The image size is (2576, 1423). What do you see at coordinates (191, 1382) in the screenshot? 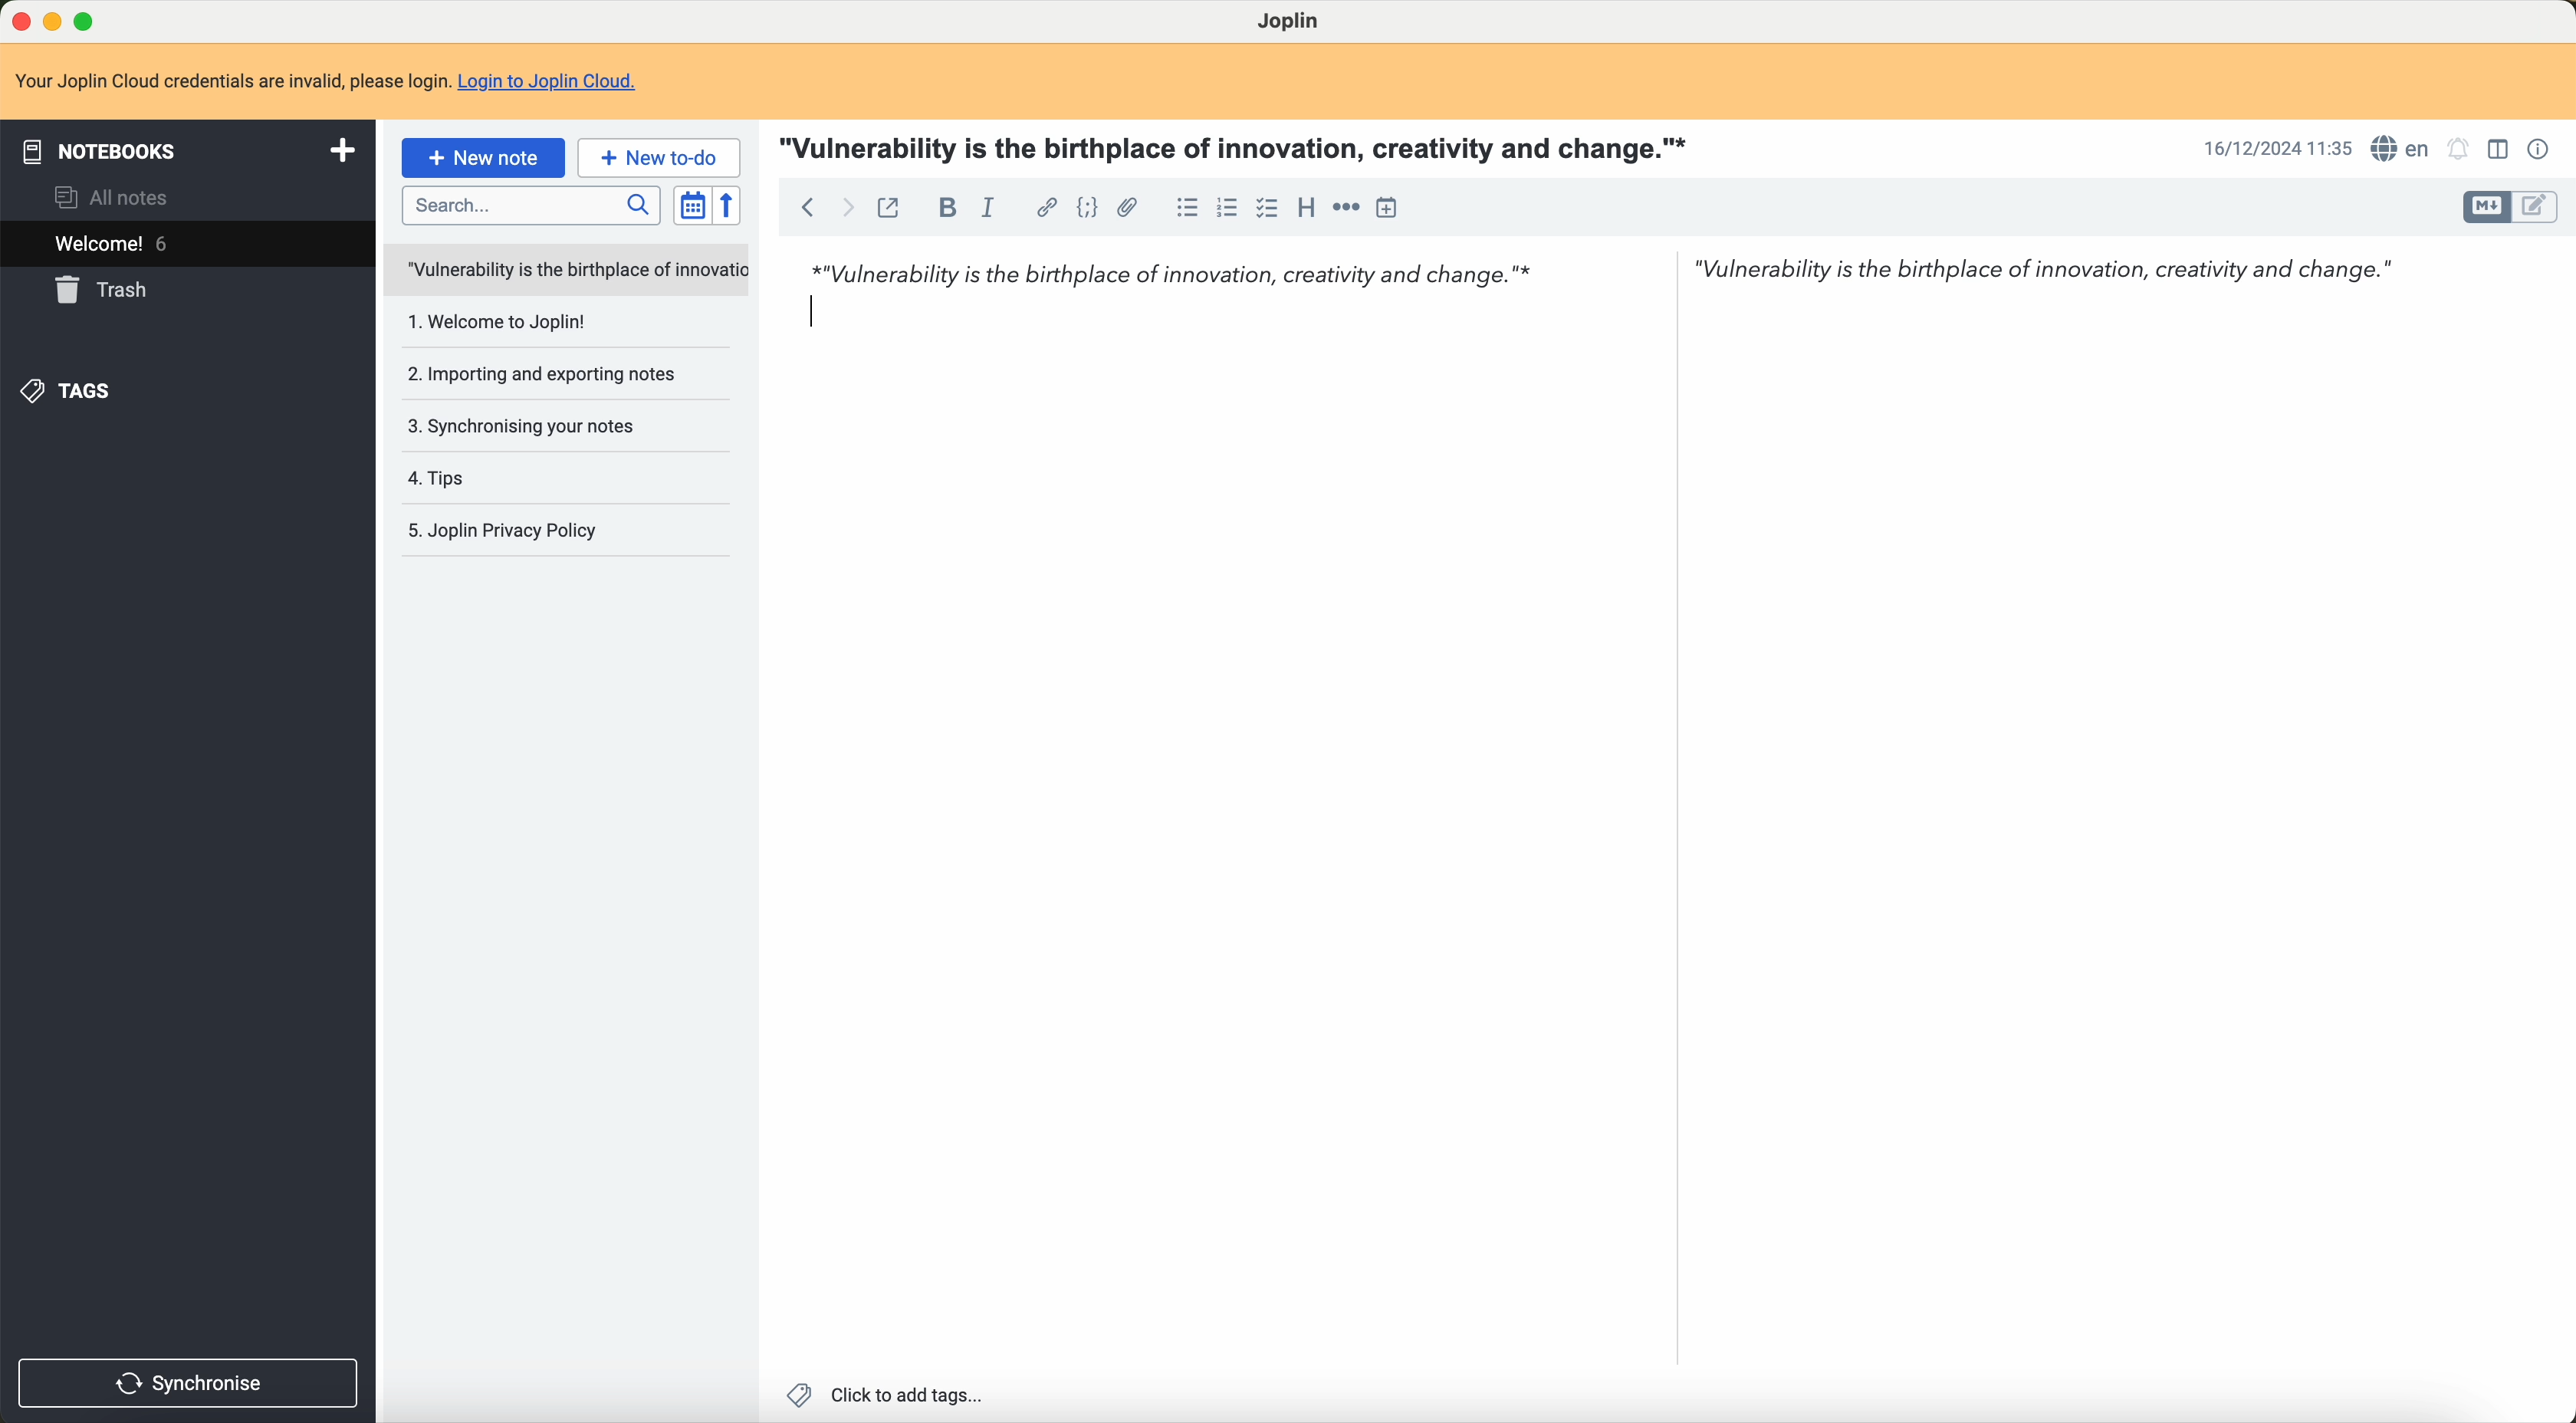
I see `synchronise` at bounding box center [191, 1382].